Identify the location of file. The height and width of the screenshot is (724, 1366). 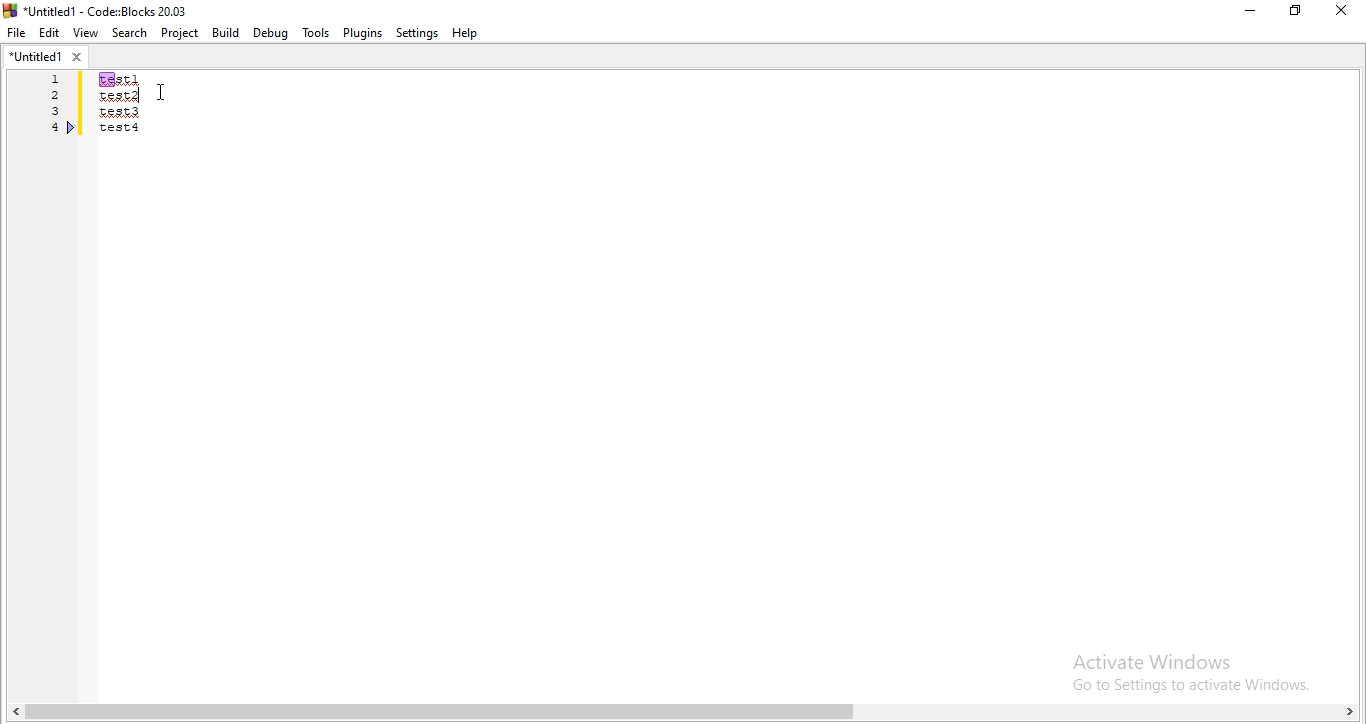
(16, 31).